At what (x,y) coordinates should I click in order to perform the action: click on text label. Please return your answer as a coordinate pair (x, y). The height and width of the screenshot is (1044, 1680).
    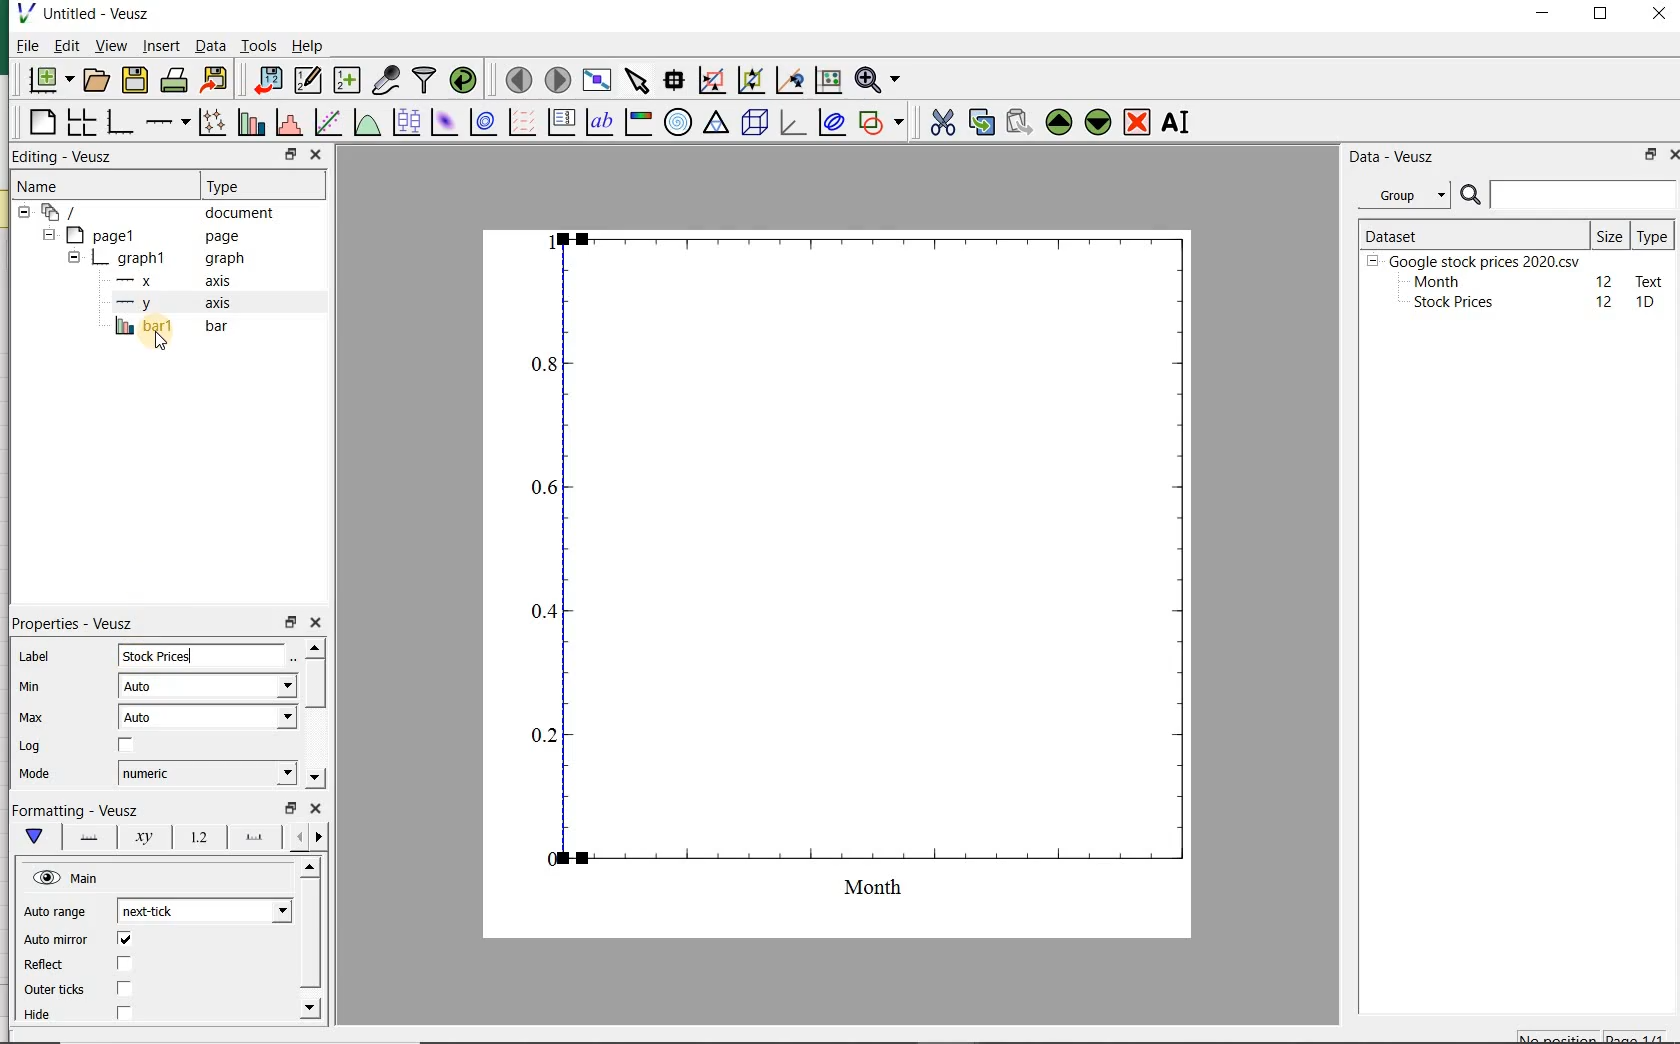
    Looking at the image, I should click on (599, 124).